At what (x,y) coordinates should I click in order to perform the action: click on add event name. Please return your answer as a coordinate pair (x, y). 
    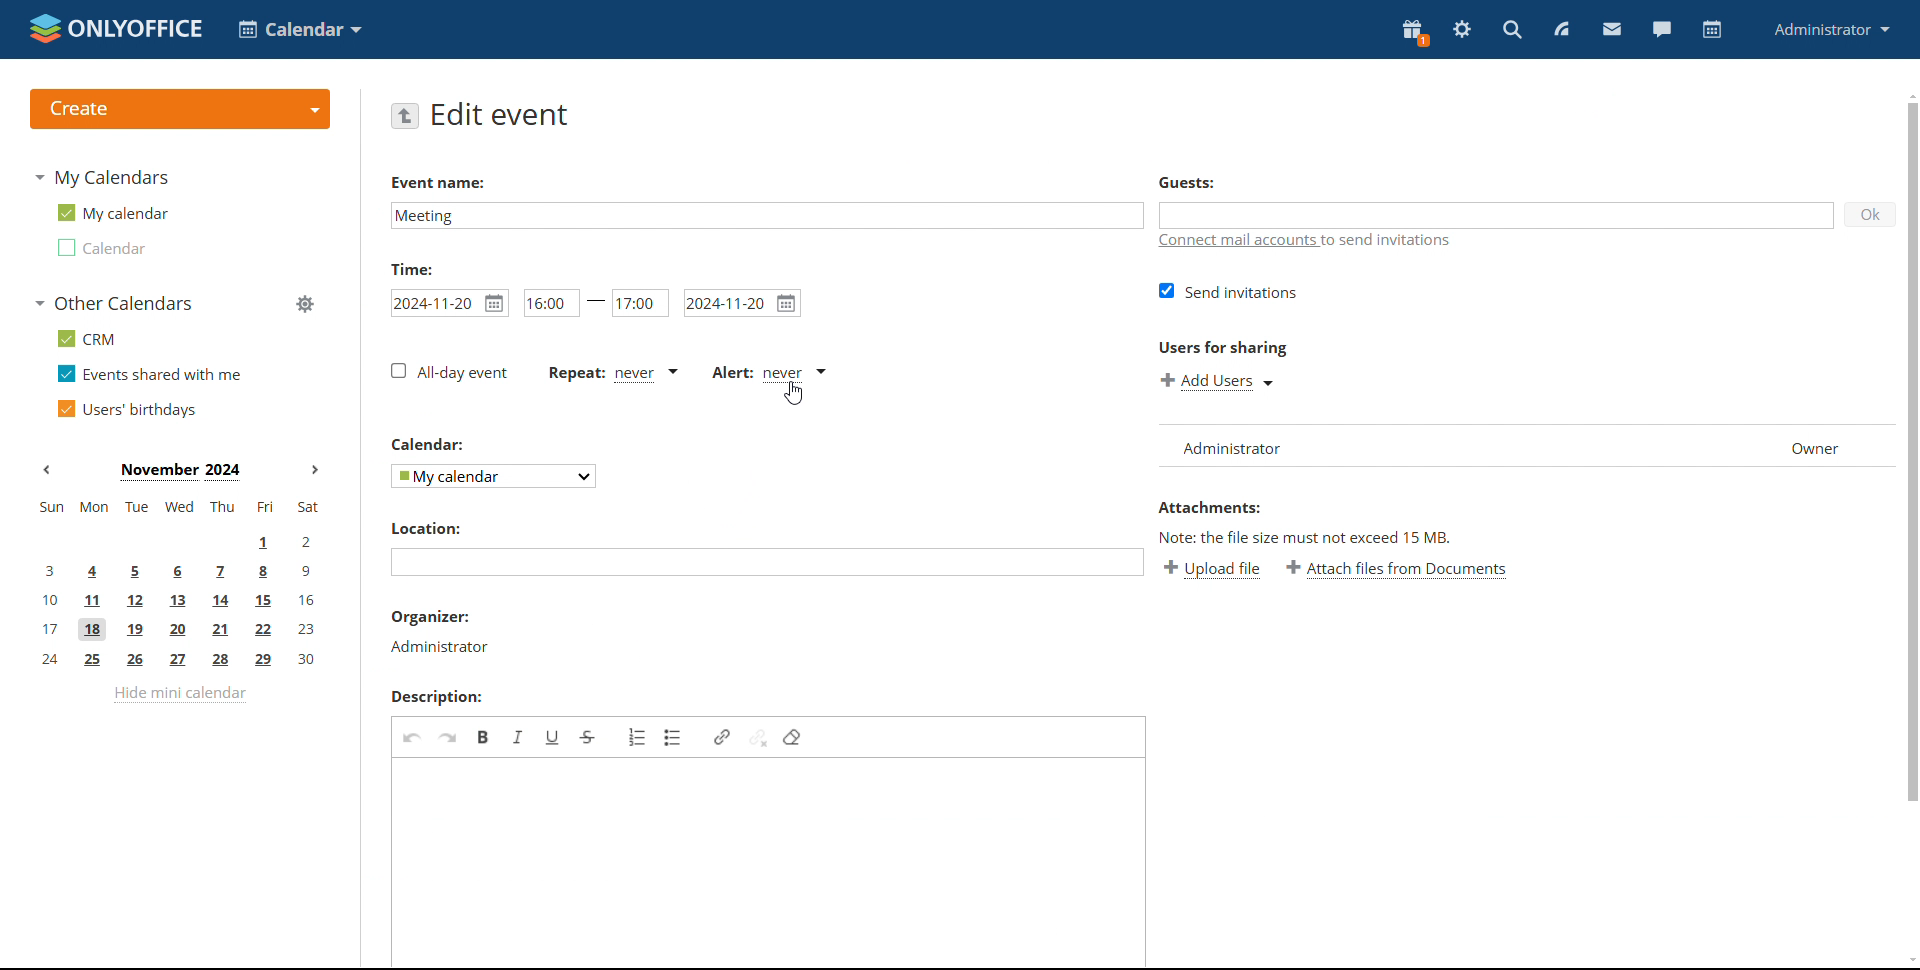
    Looking at the image, I should click on (766, 215).